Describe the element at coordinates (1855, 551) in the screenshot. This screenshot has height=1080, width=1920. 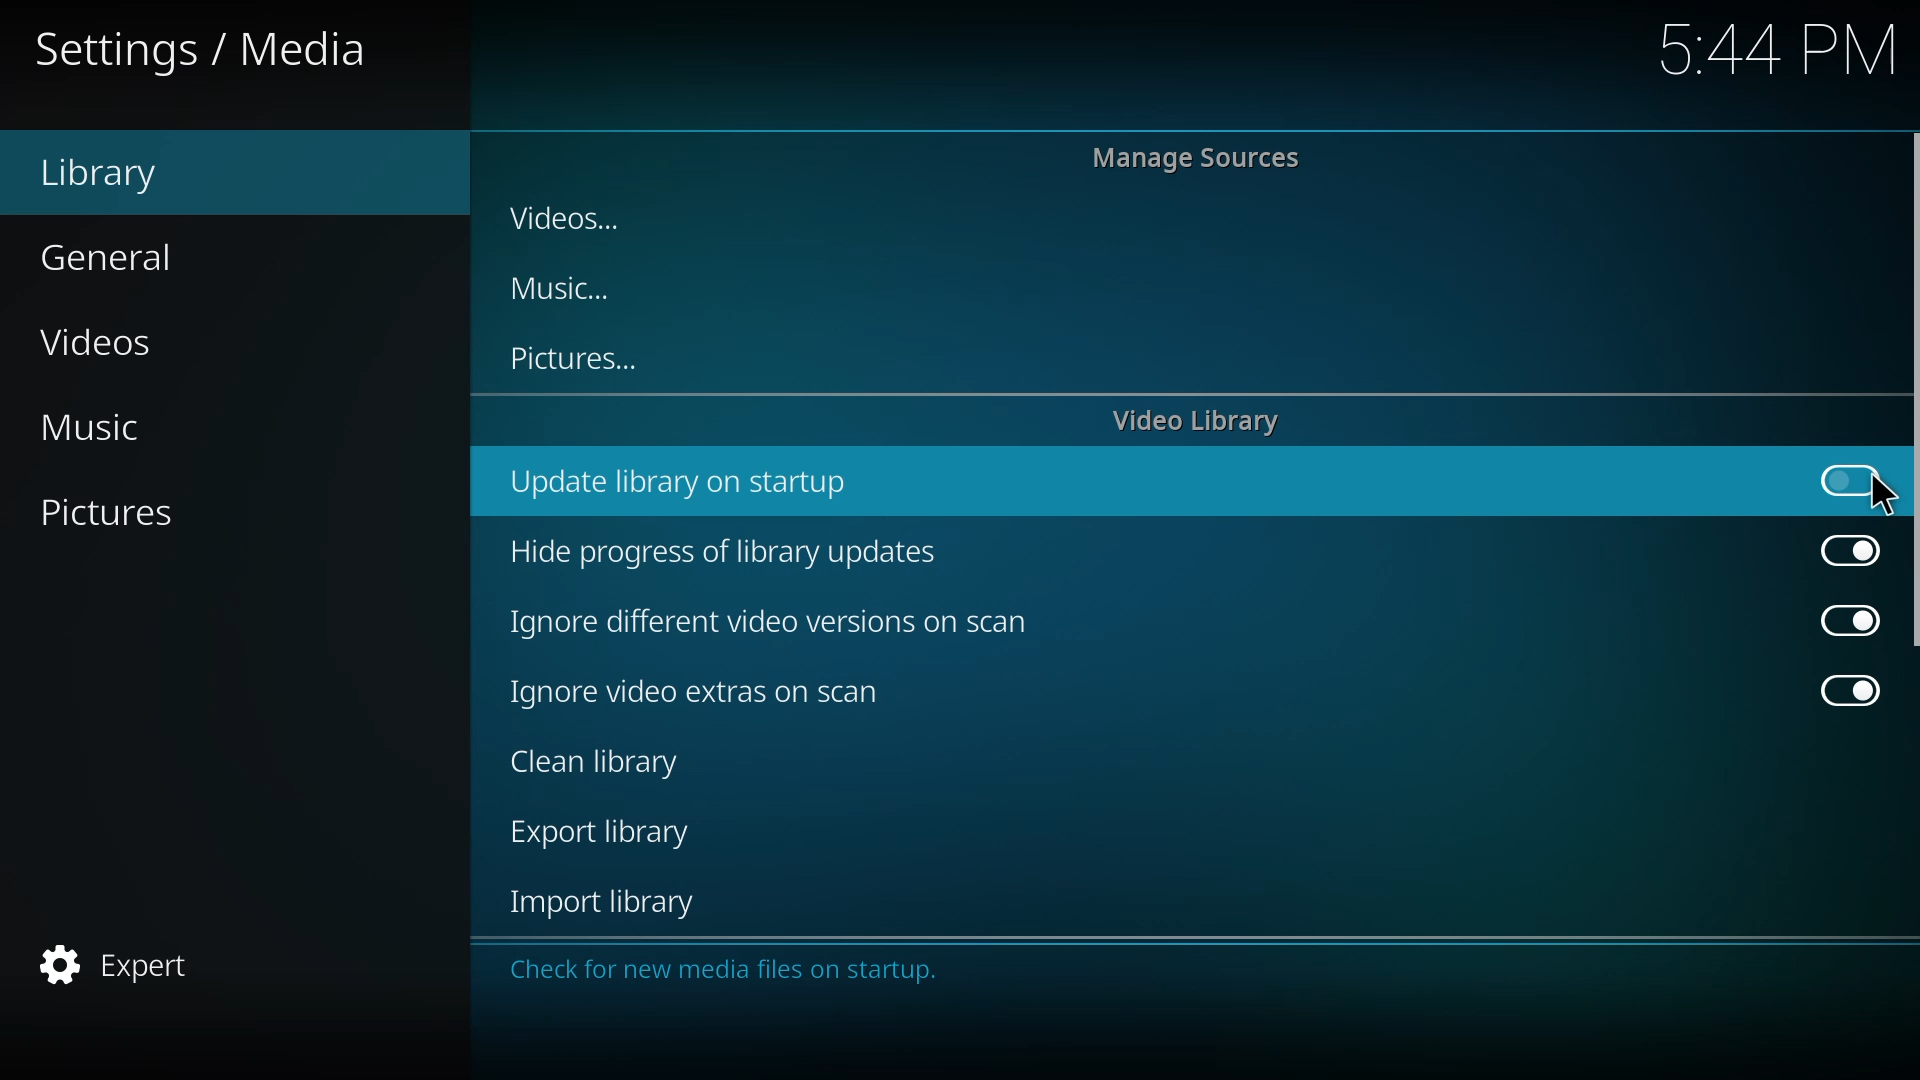
I see `enabled` at that location.